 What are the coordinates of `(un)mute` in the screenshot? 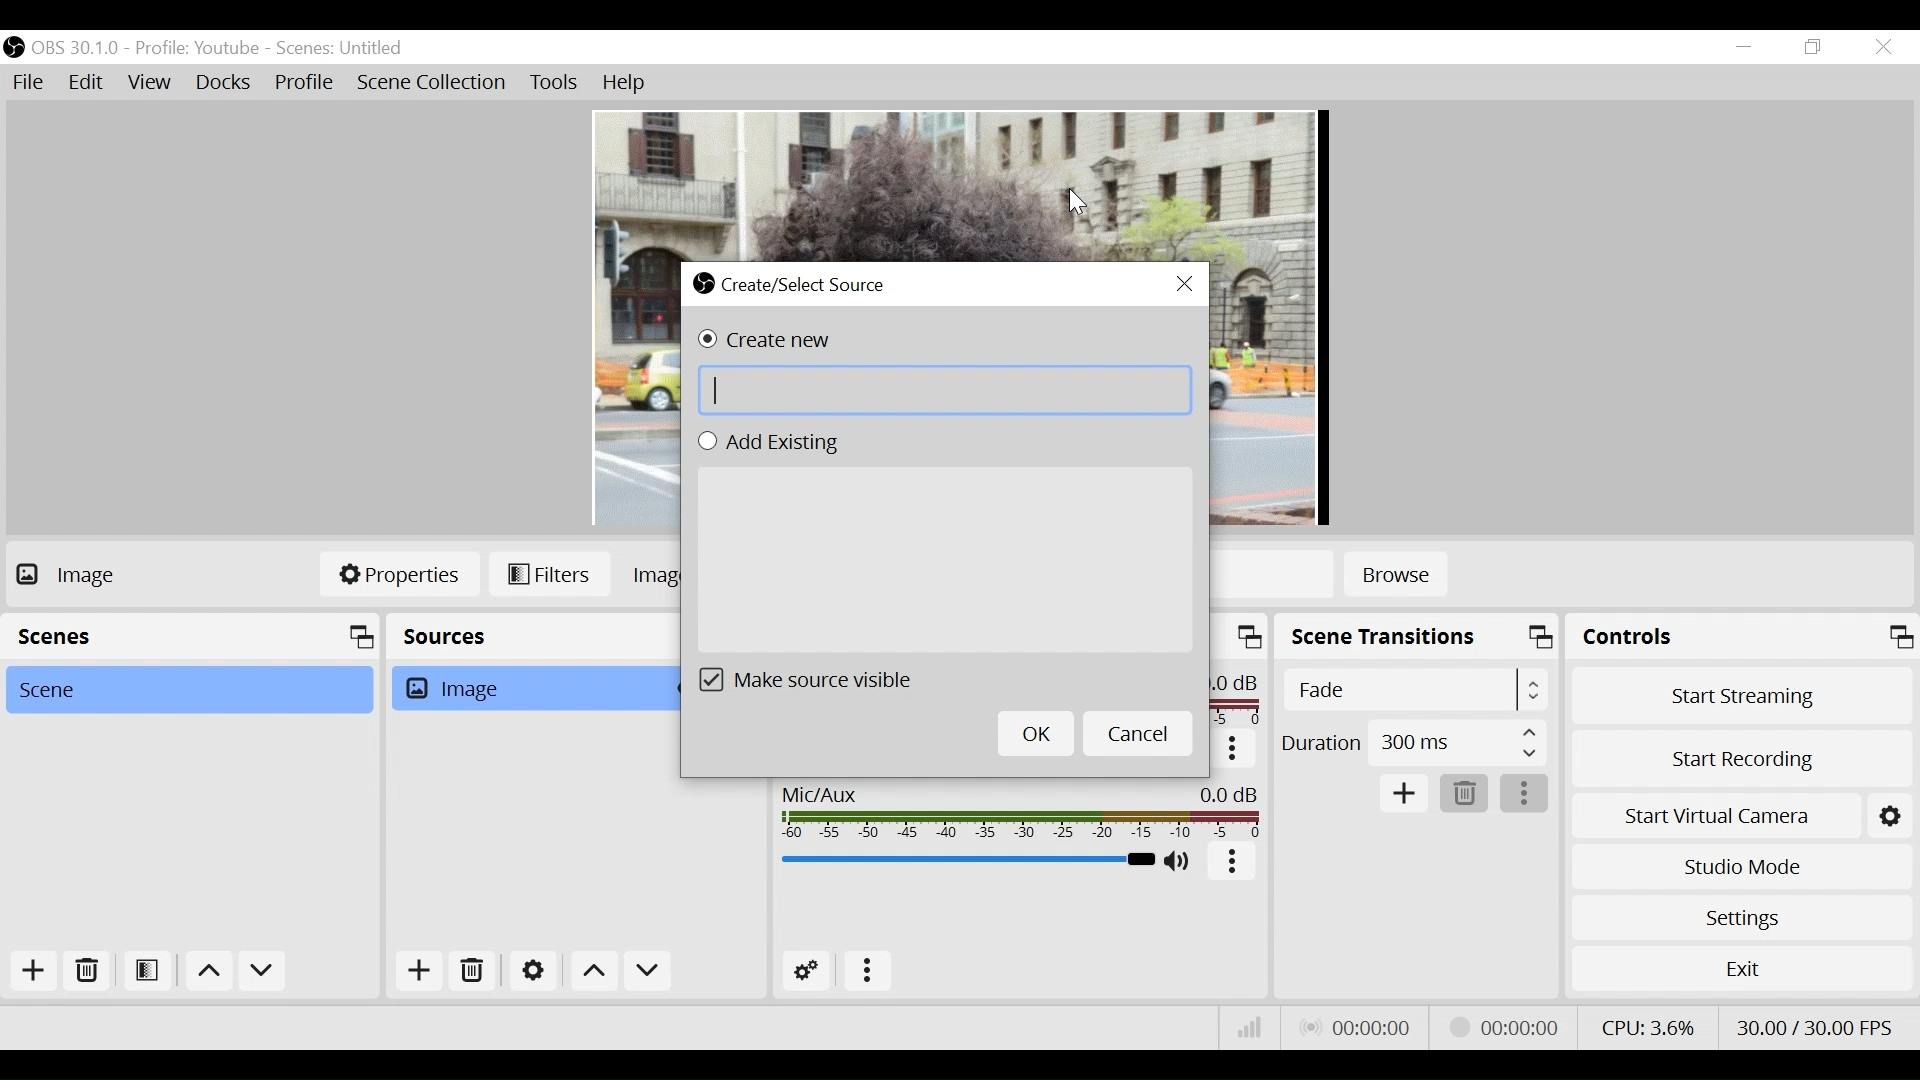 It's located at (1184, 861).